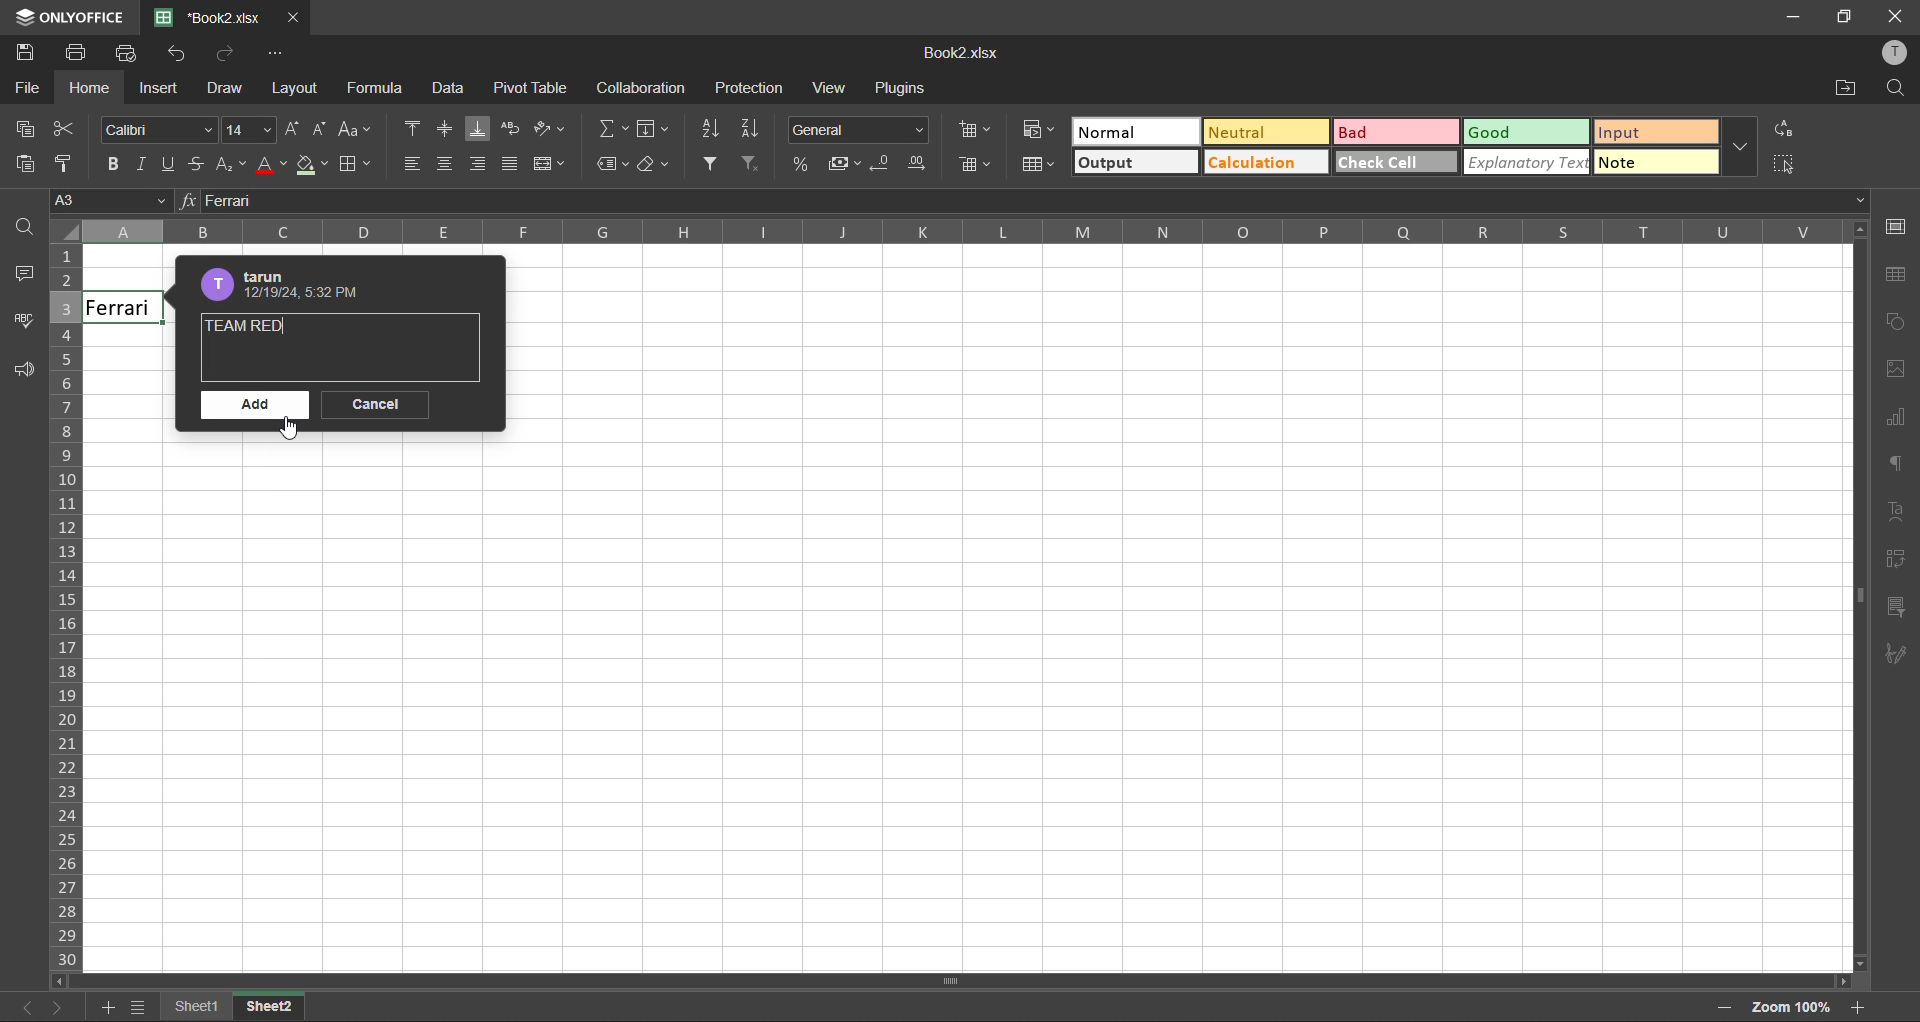 Image resolution: width=1920 pixels, height=1022 pixels. I want to click on underline, so click(172, 165).